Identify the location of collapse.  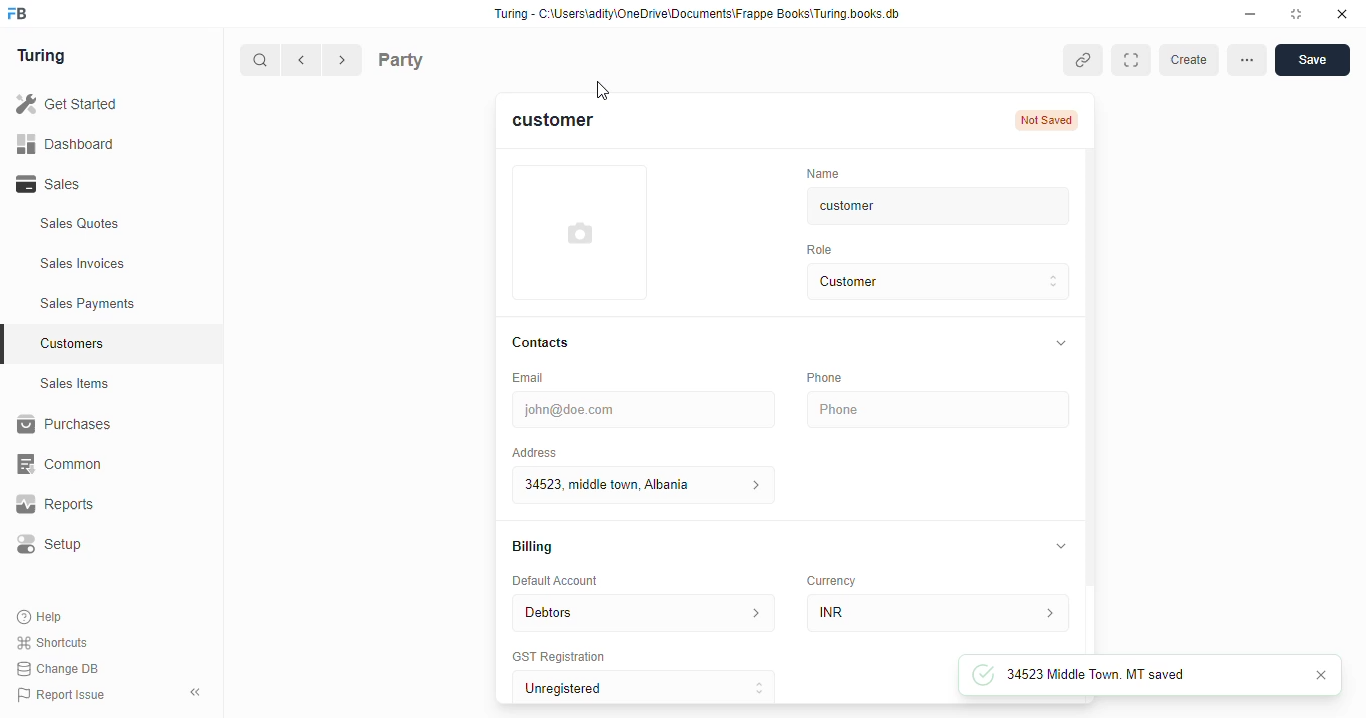
(1059, 344).